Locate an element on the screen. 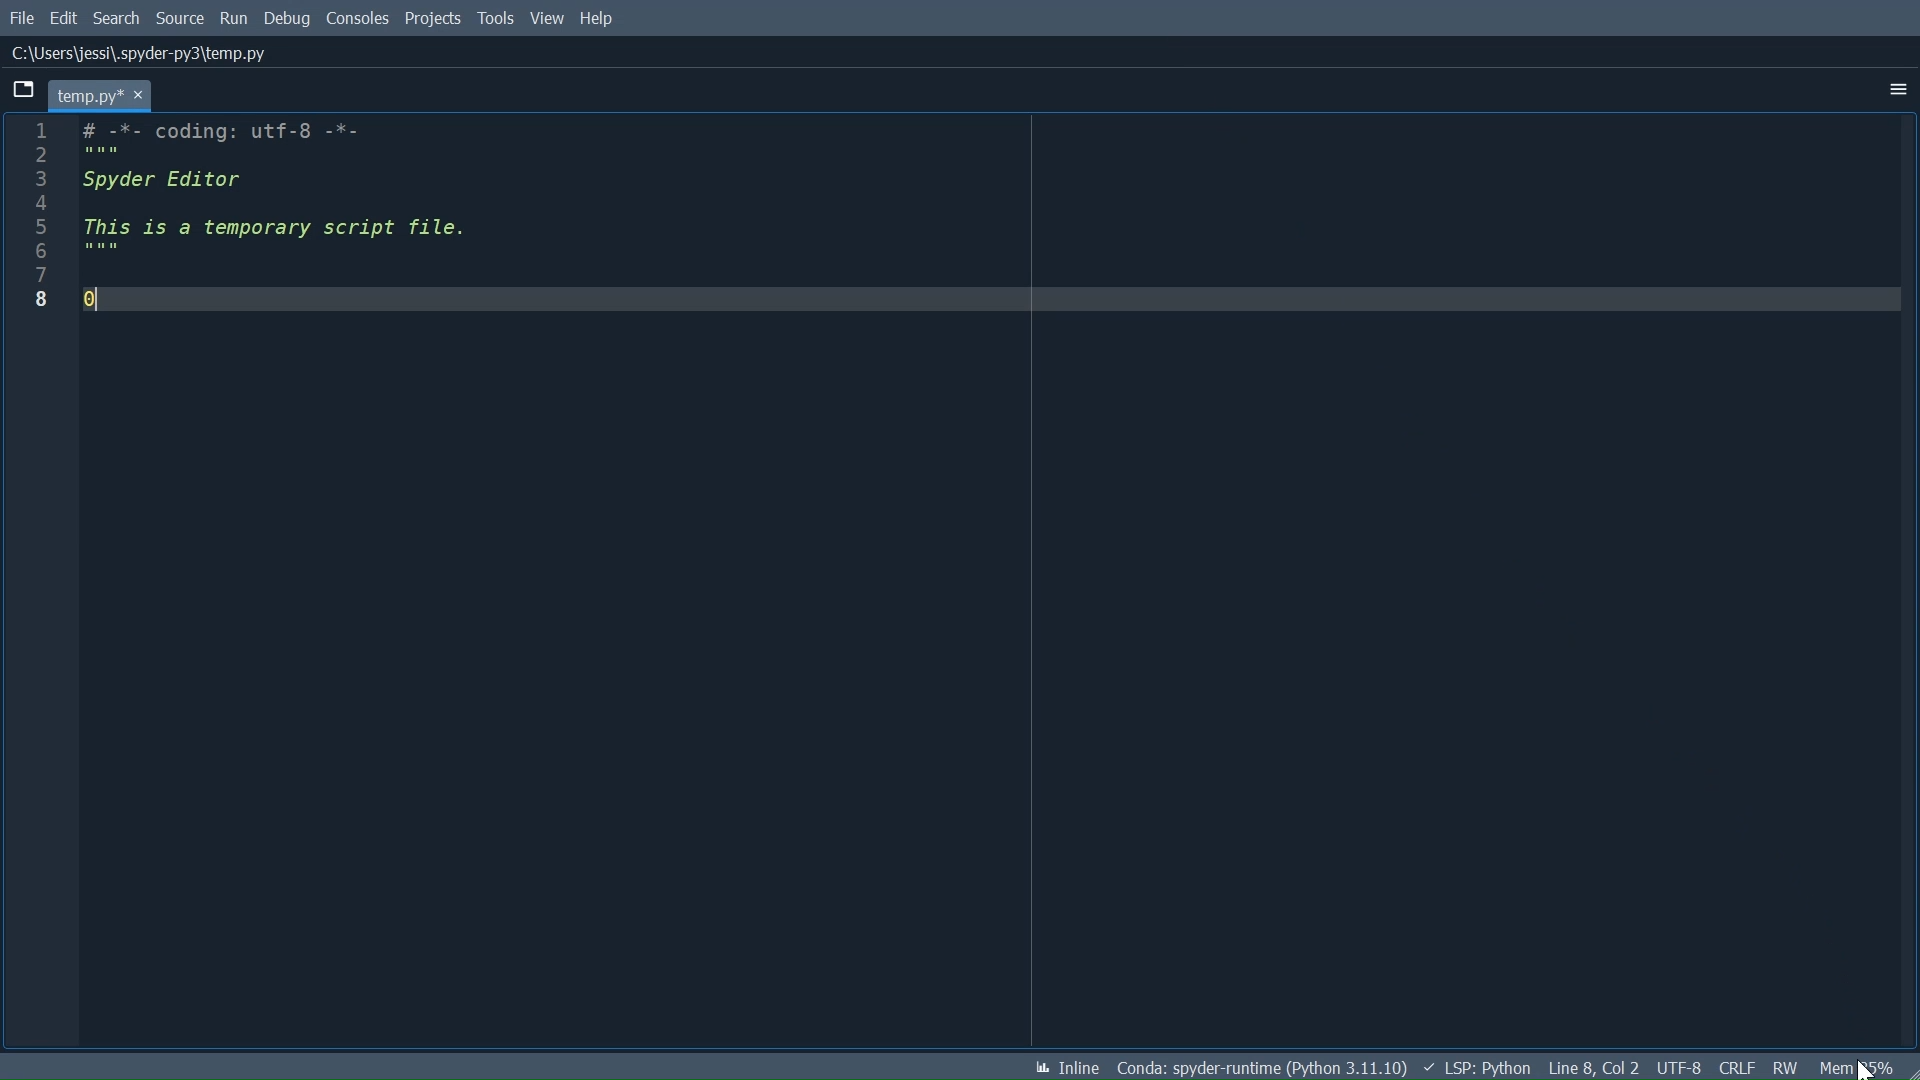 The height and width of the screenshot is (1080, 1920). Conda Environment Indicator is located at coordinates (1261, 1068).